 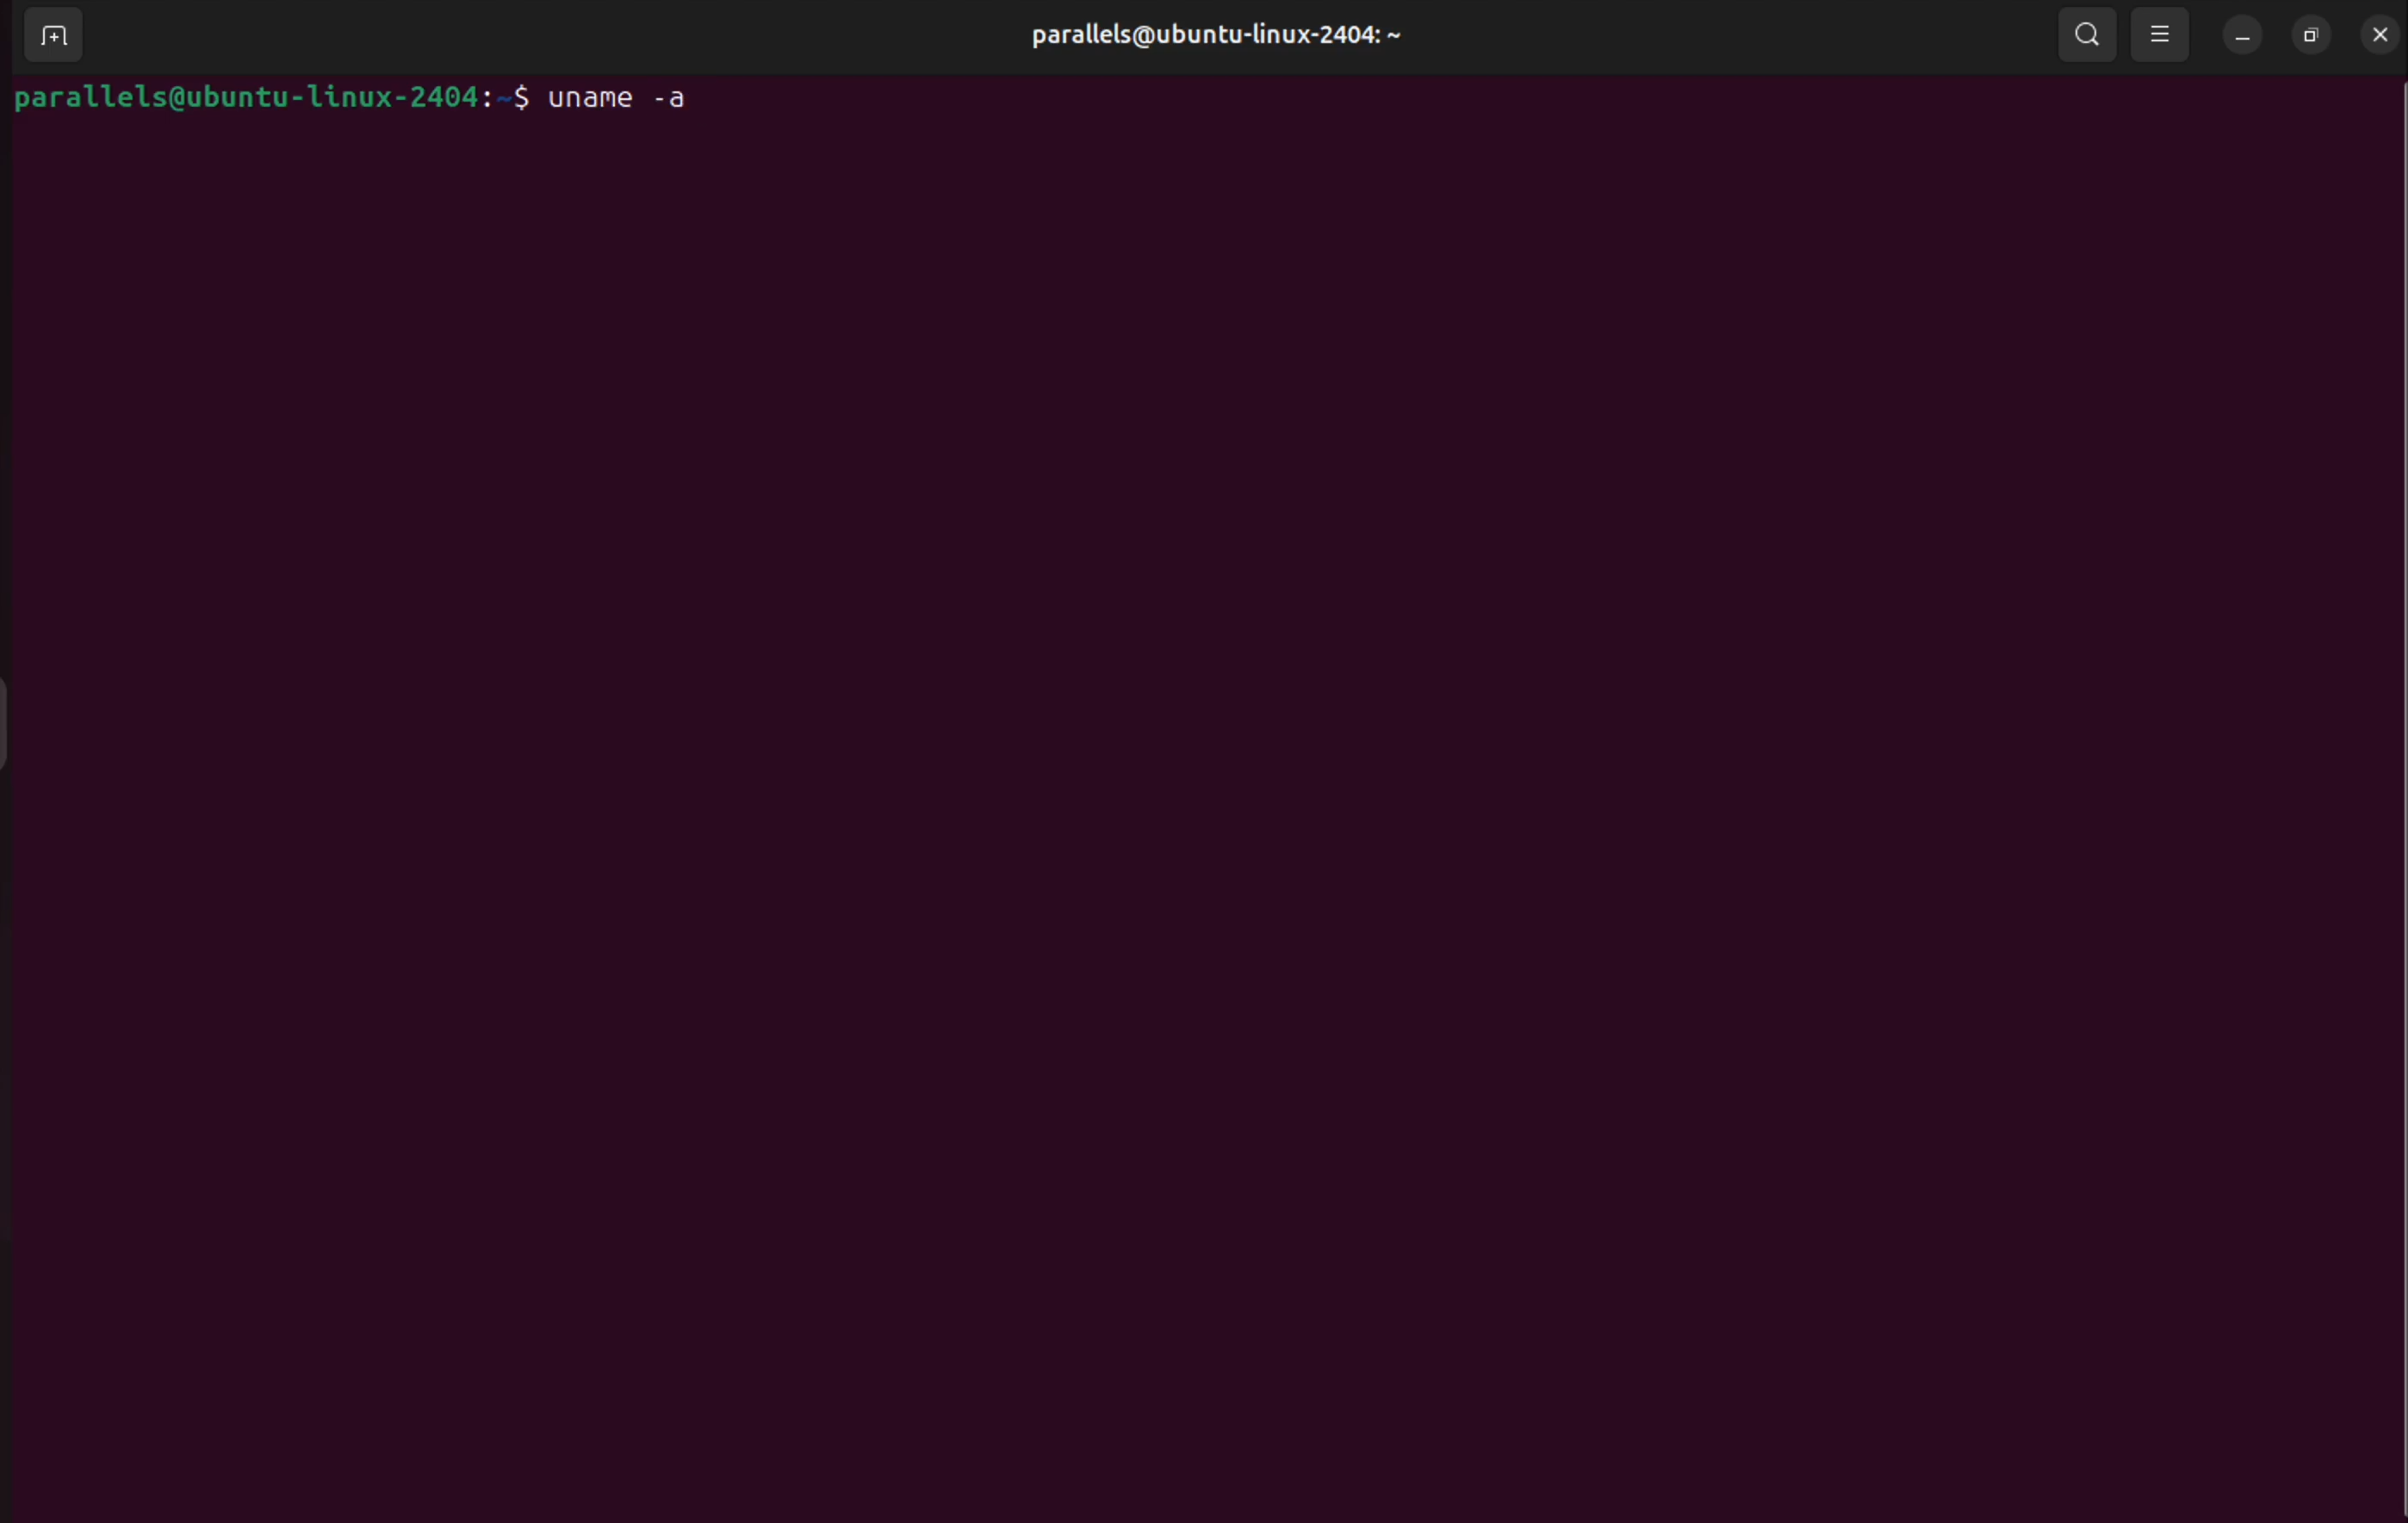 I want to click on parallels@ubuntu-linux-2404: ~, so click(x=1214, y=34).